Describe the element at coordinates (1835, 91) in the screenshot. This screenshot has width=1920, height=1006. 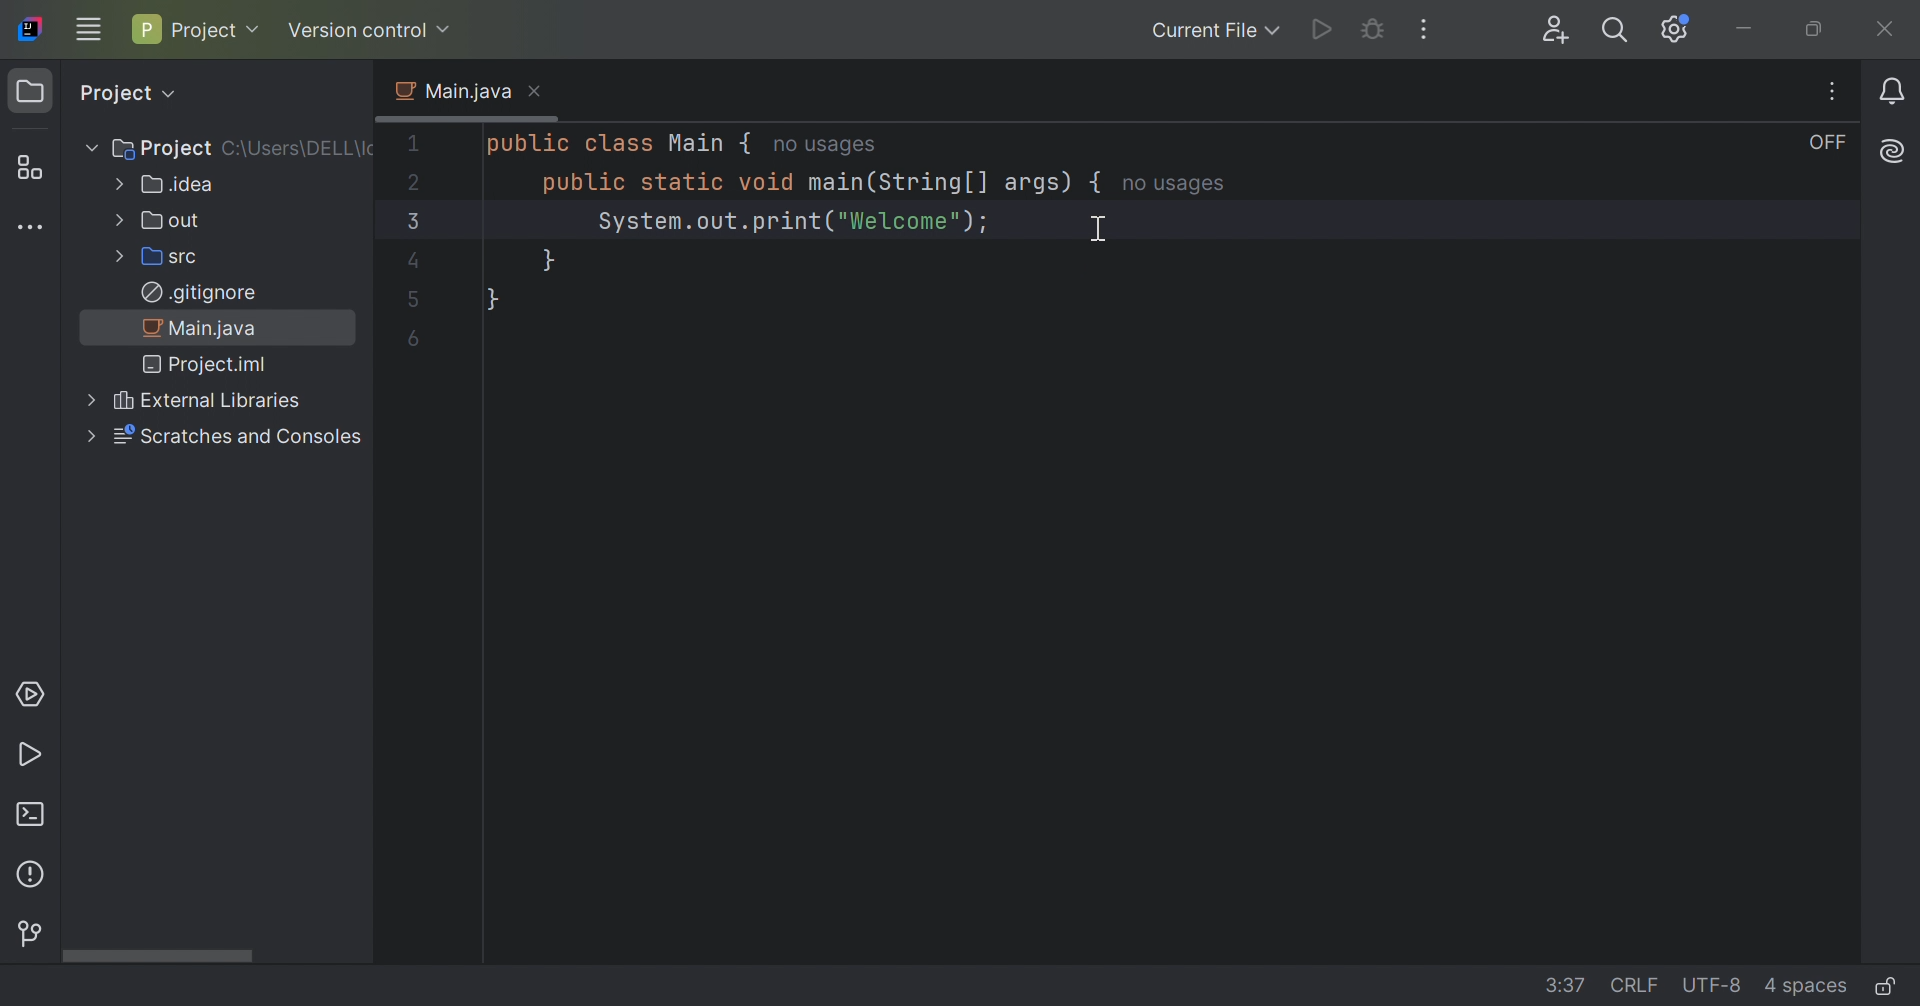
I see `Recent files, tab actions and more.` at that location.